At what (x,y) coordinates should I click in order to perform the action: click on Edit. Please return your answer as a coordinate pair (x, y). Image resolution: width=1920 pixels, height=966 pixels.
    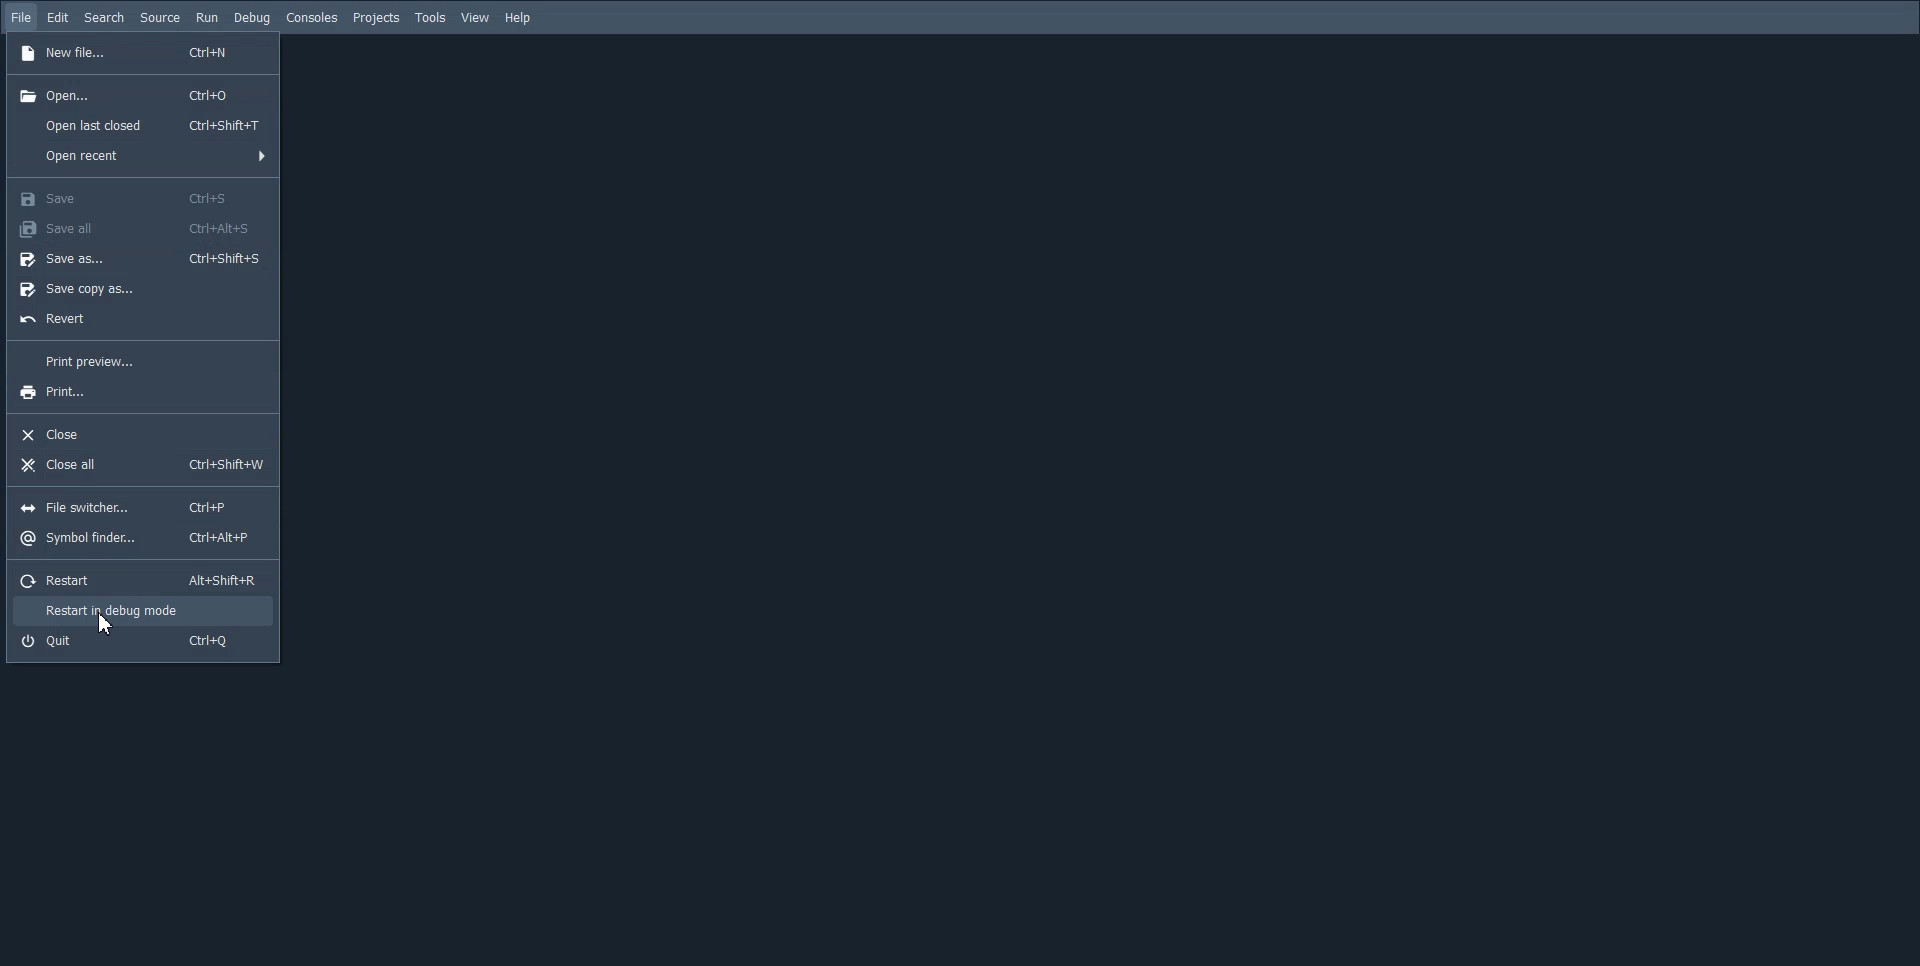
    Looking at the image, I should click on (58, 17).